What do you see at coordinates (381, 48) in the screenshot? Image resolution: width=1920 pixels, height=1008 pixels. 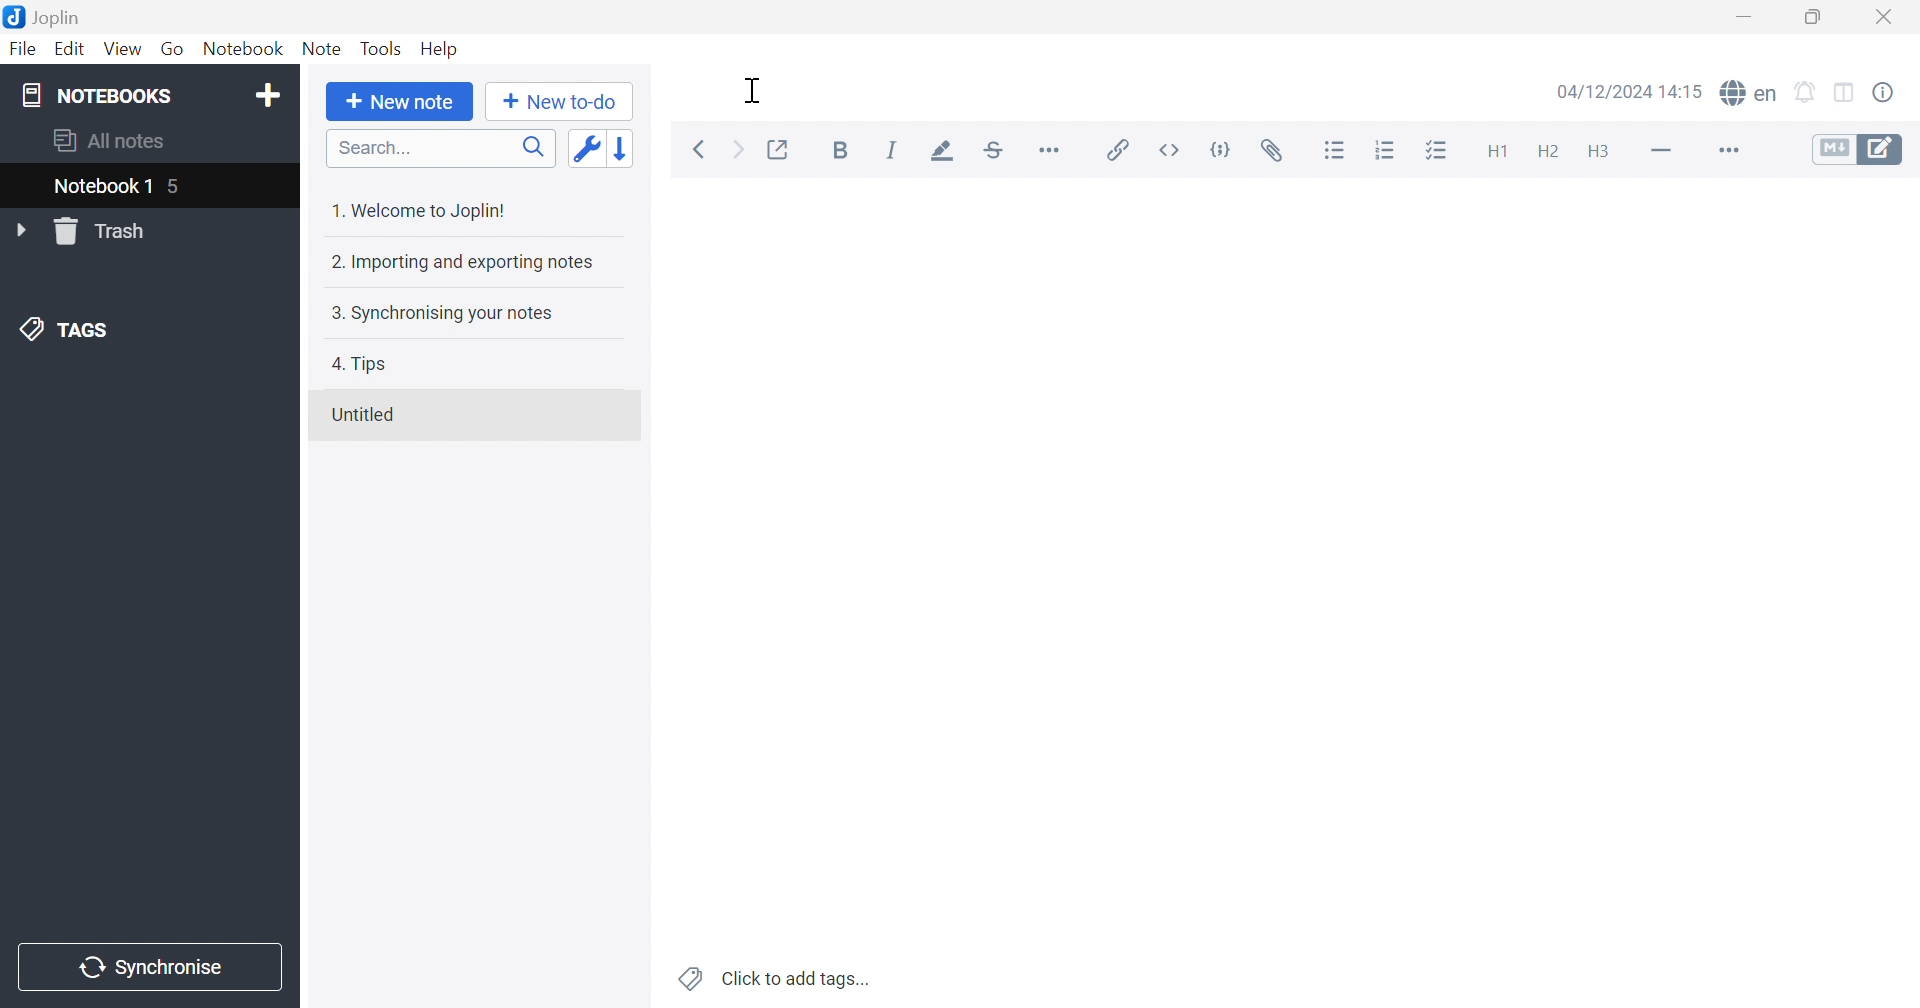 I see `Tools` at bounding box center [381, 48].